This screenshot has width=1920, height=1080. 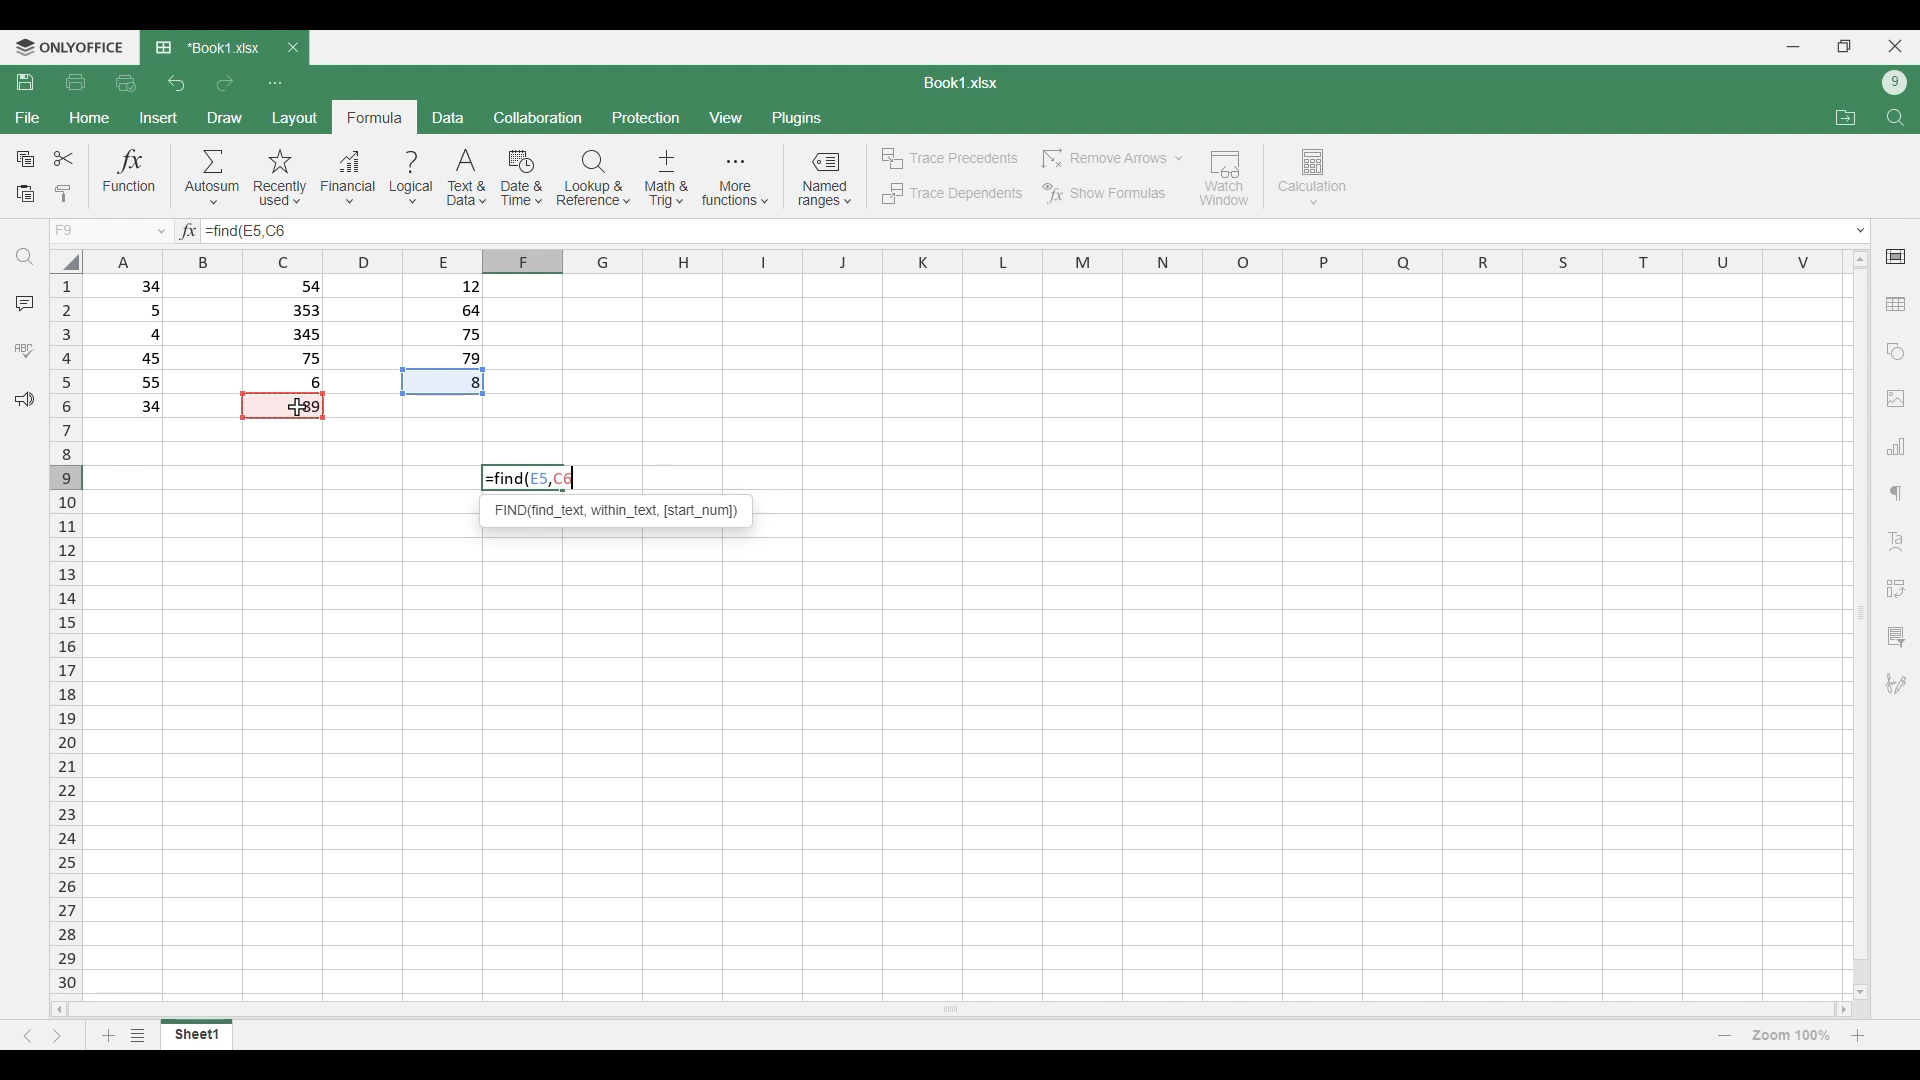 I want to click on Remove arrow, so click(x=1110, y=159).